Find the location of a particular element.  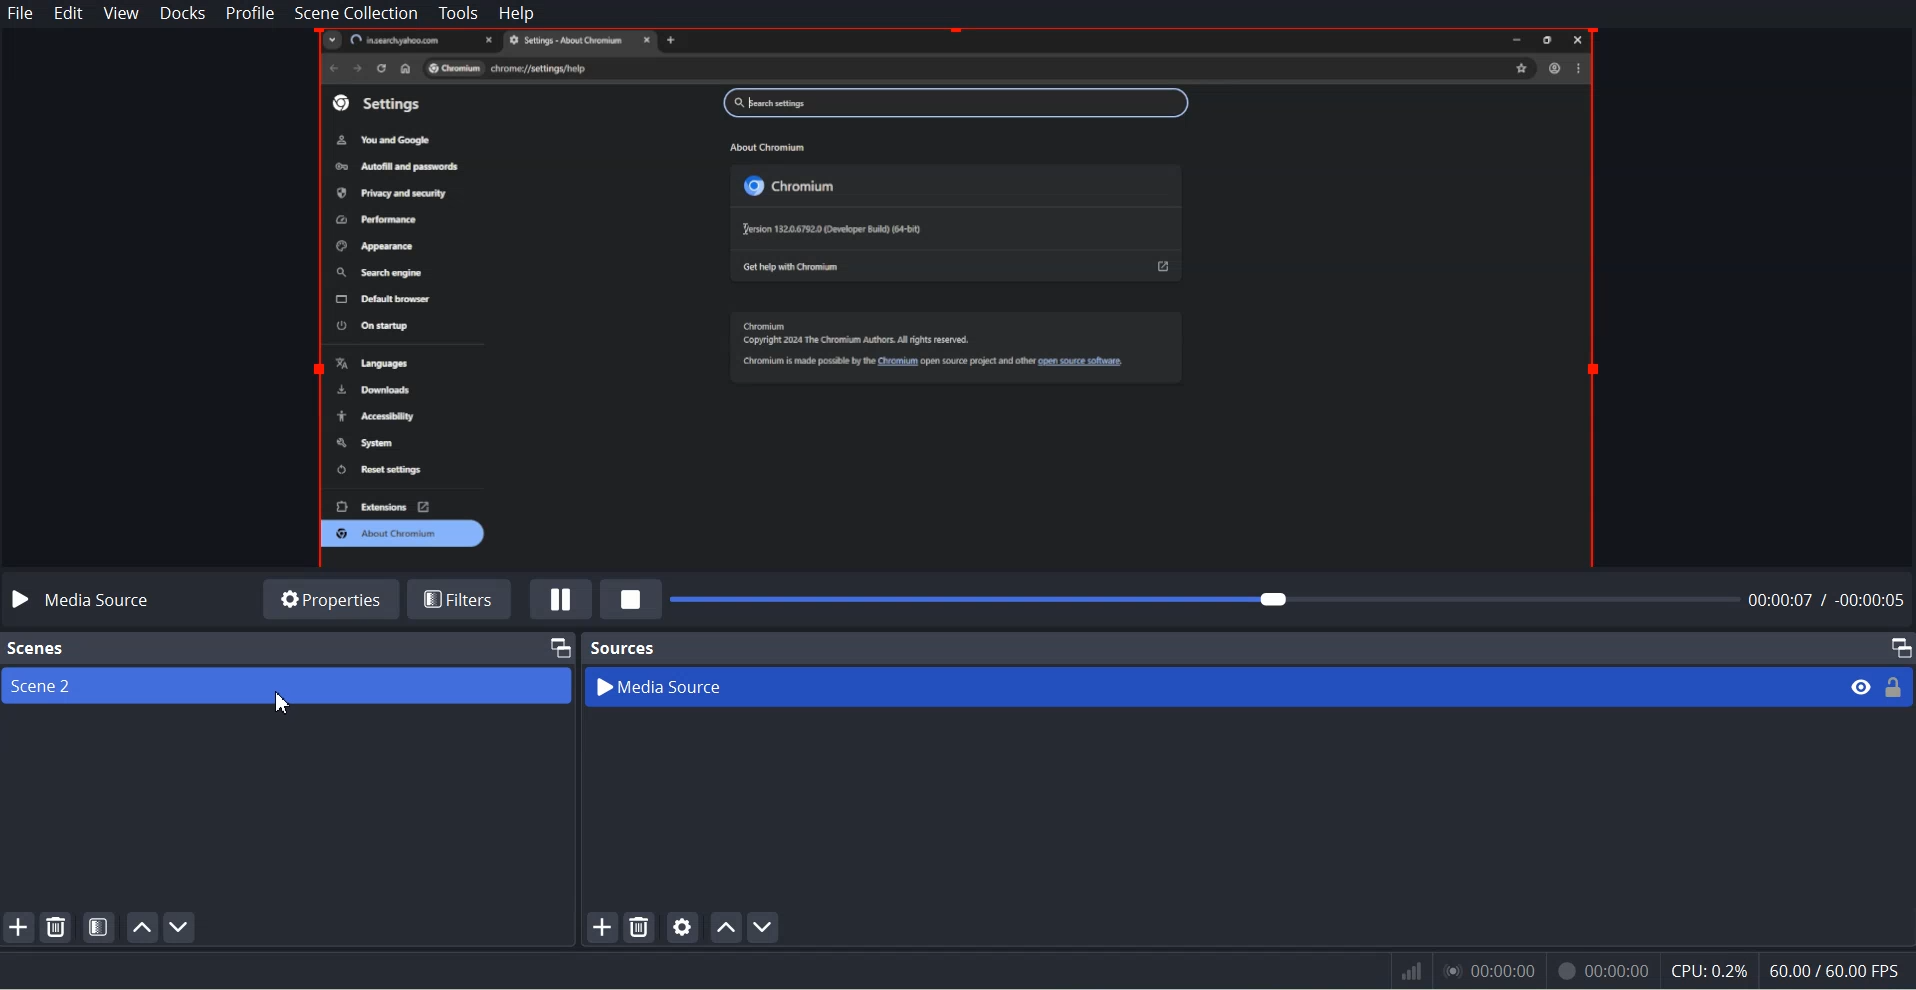

File Preview window is located at coordinates (962, 297).